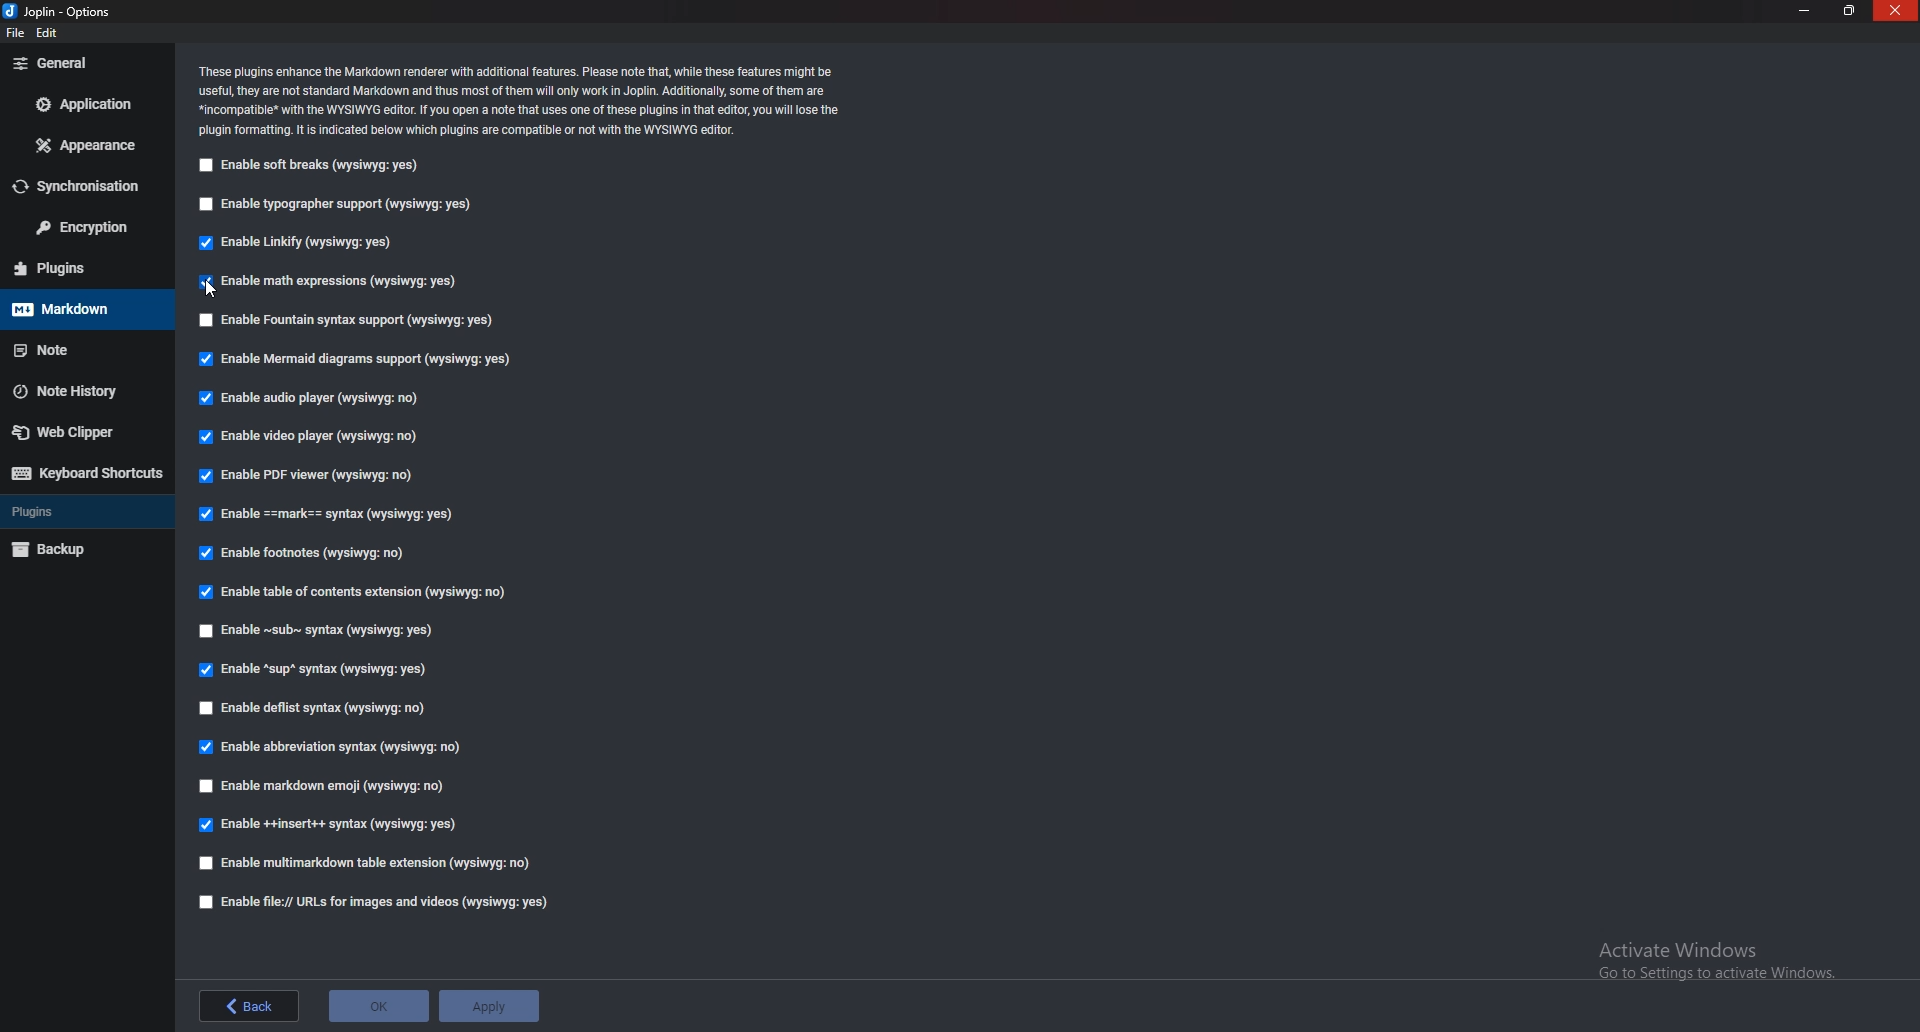  Describe the element at coordinates (308, 399) in the screenshot. I see `Enable audio player` at that location.